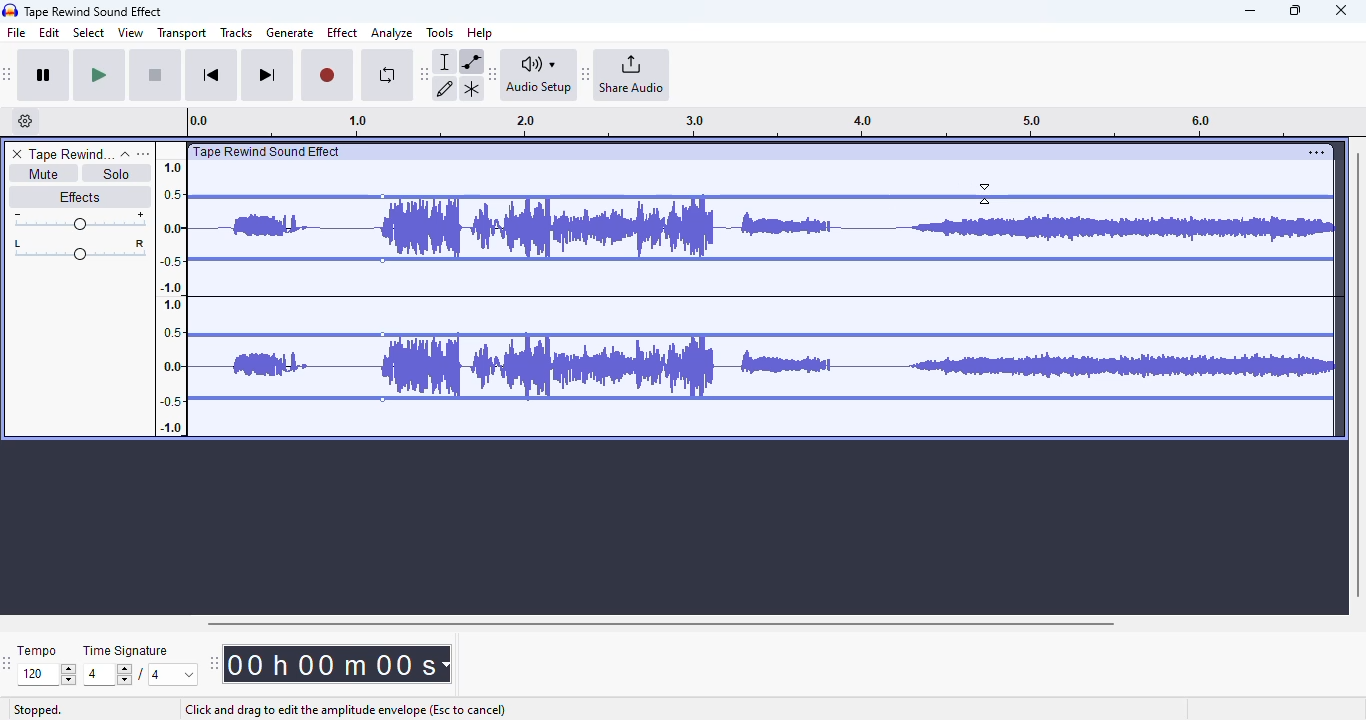 This screenshot has width=1366, height=720. Describe the element at coordinates (382, 260) in the screenshot. I see `Control point` at that location.